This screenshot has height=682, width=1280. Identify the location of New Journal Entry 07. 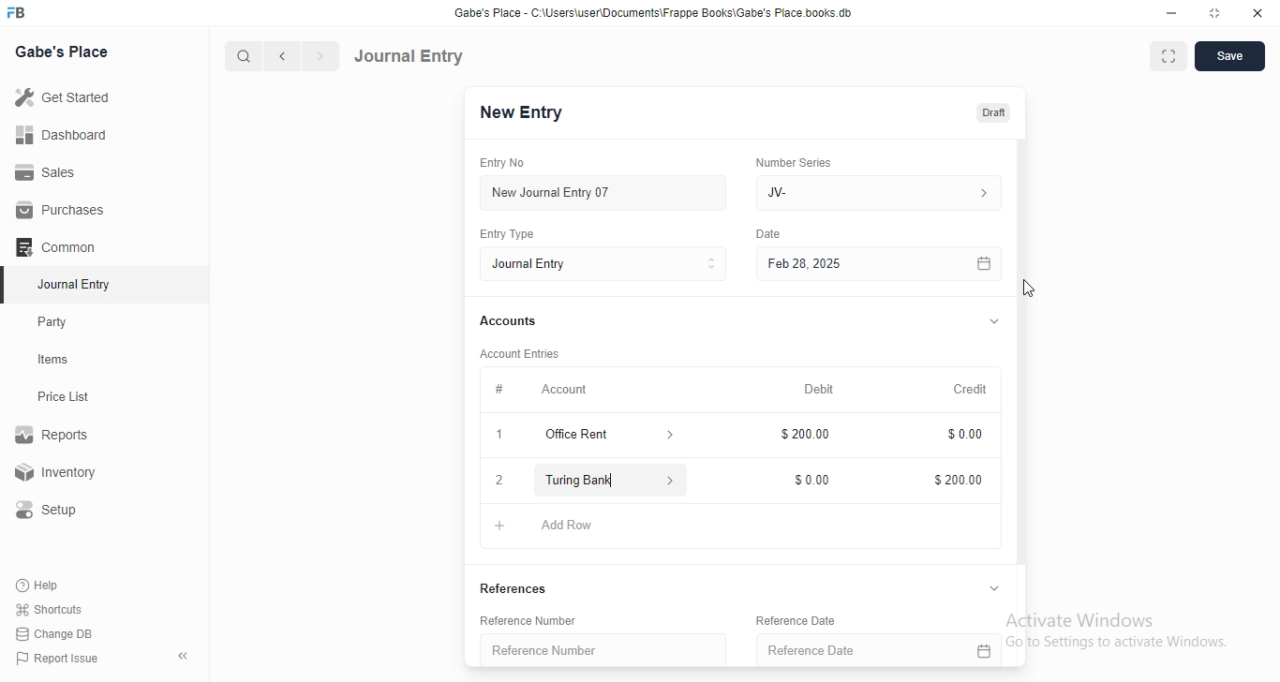
(550, 193).